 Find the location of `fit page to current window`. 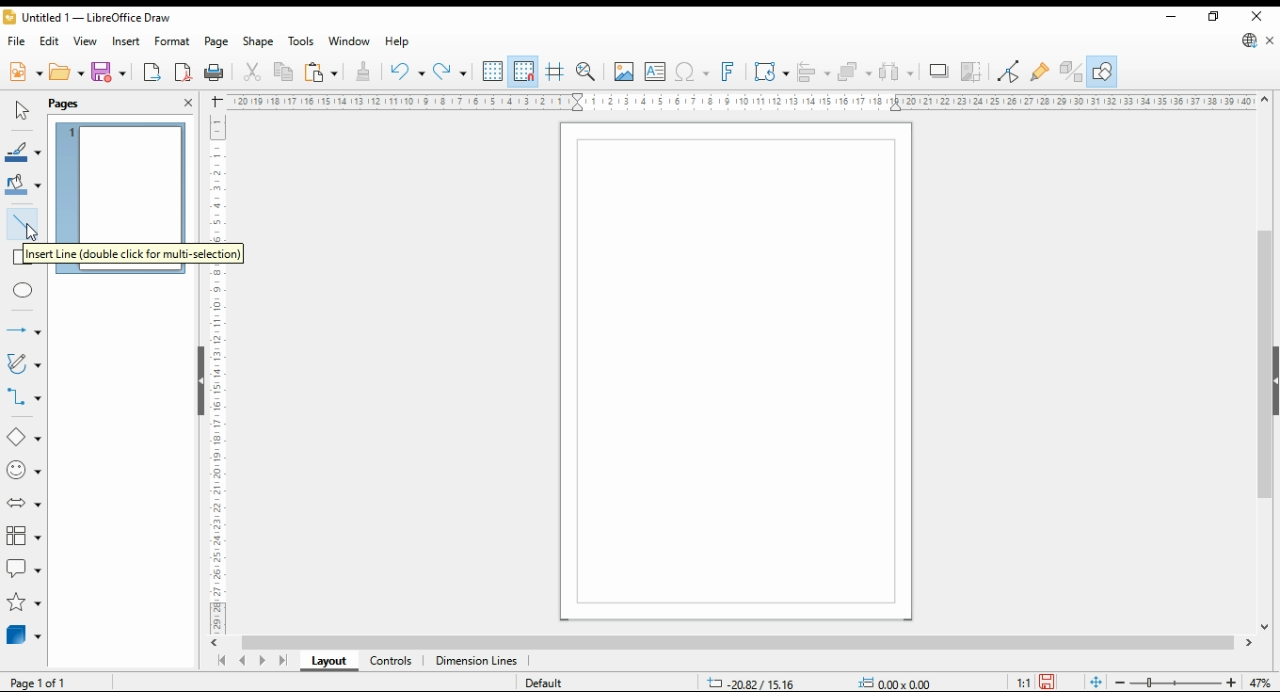

fit page to current window is located at coordinates (1096, 682).